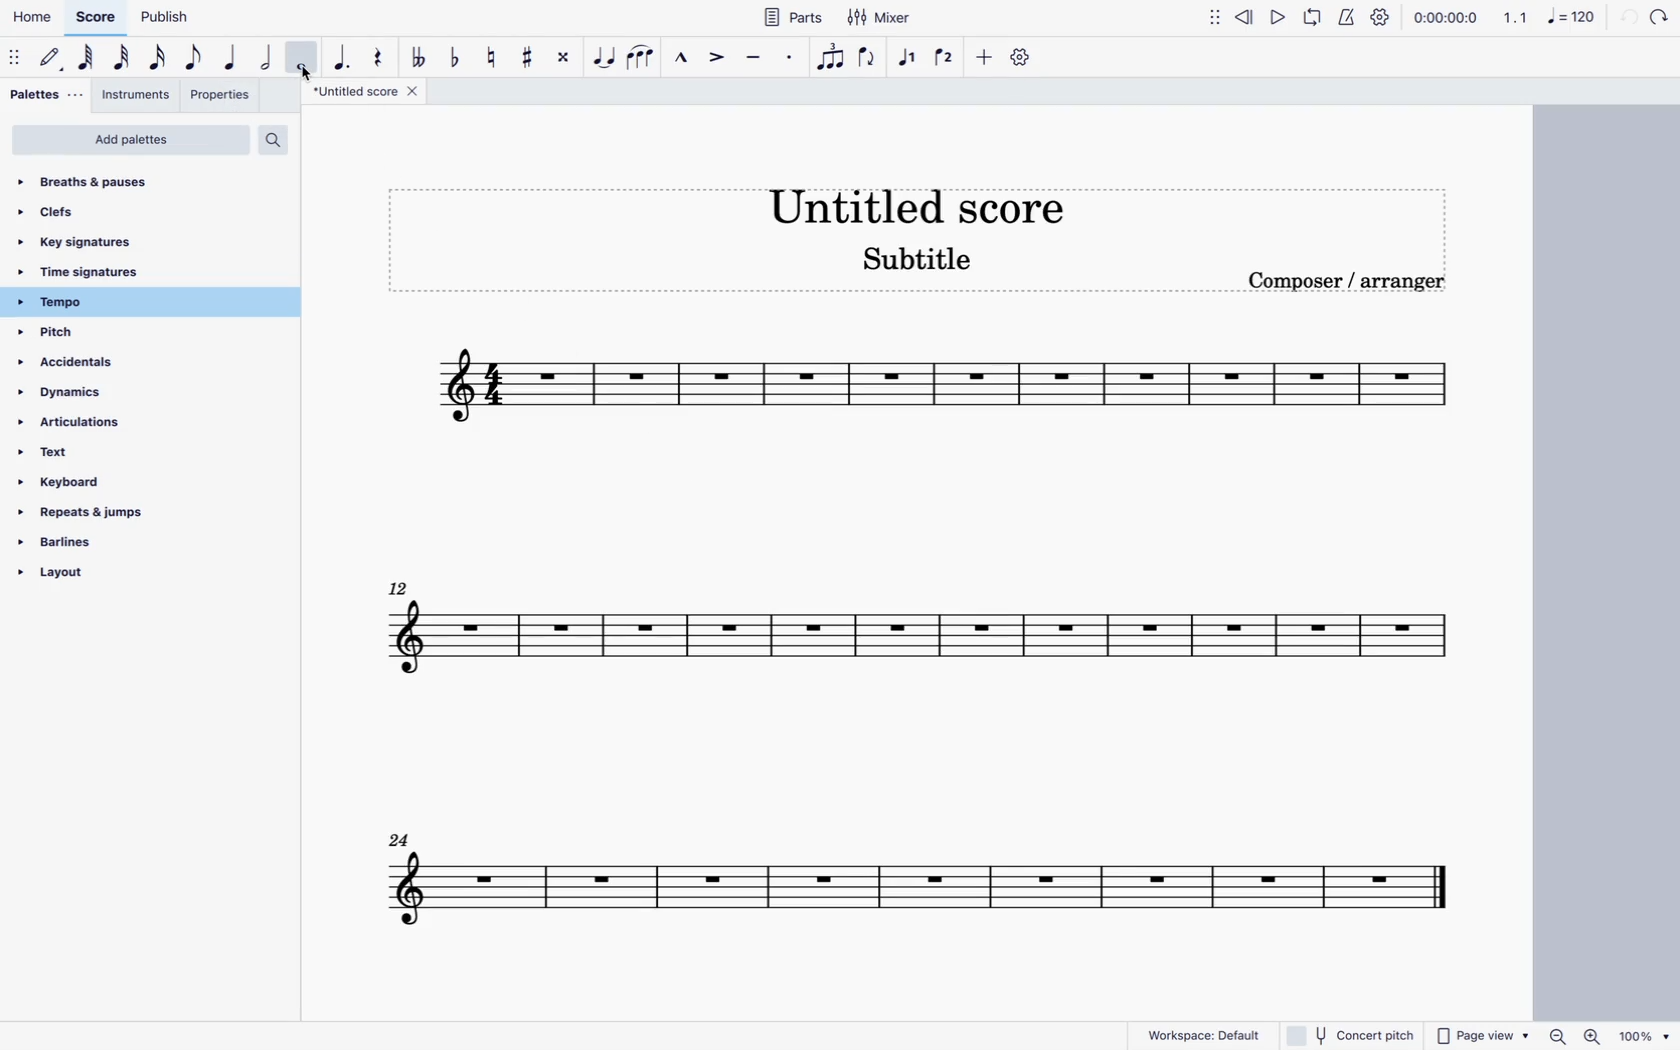 Image resolution: width=1680 pixels, height=1050 pixels. What do you see at coordinates (1194, 1029) in the screenshot?
I see `workspace` at bounding box center [1194, 1029].